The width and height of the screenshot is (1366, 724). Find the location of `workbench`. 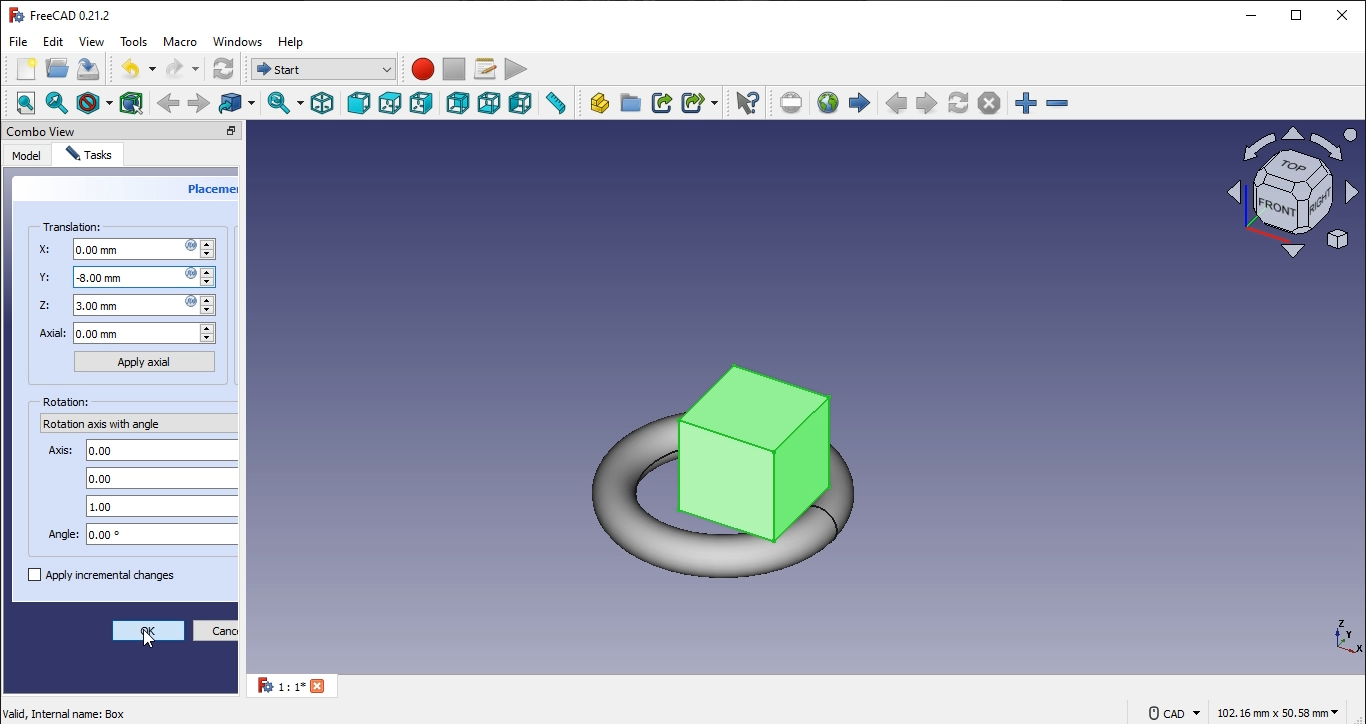

workbench is located at coordinates (320, 67).